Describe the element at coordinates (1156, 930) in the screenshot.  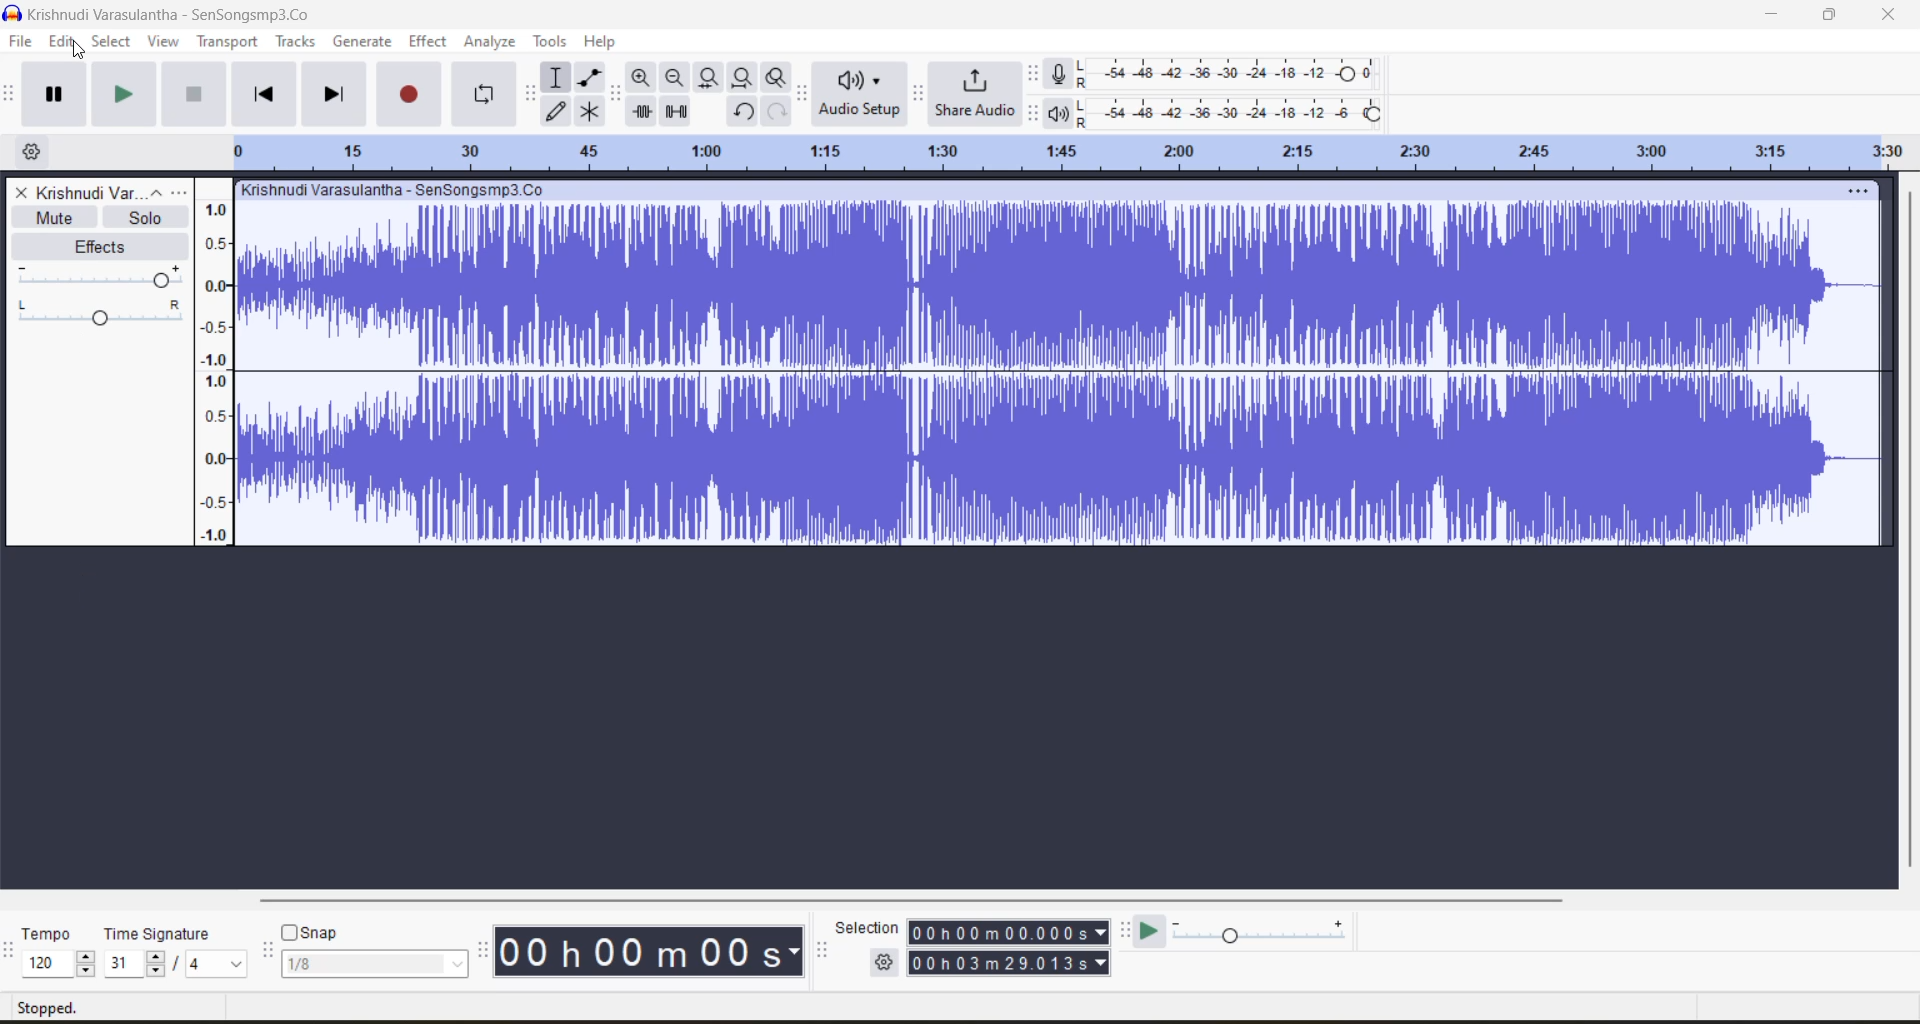
I see `play at speed` at that location.